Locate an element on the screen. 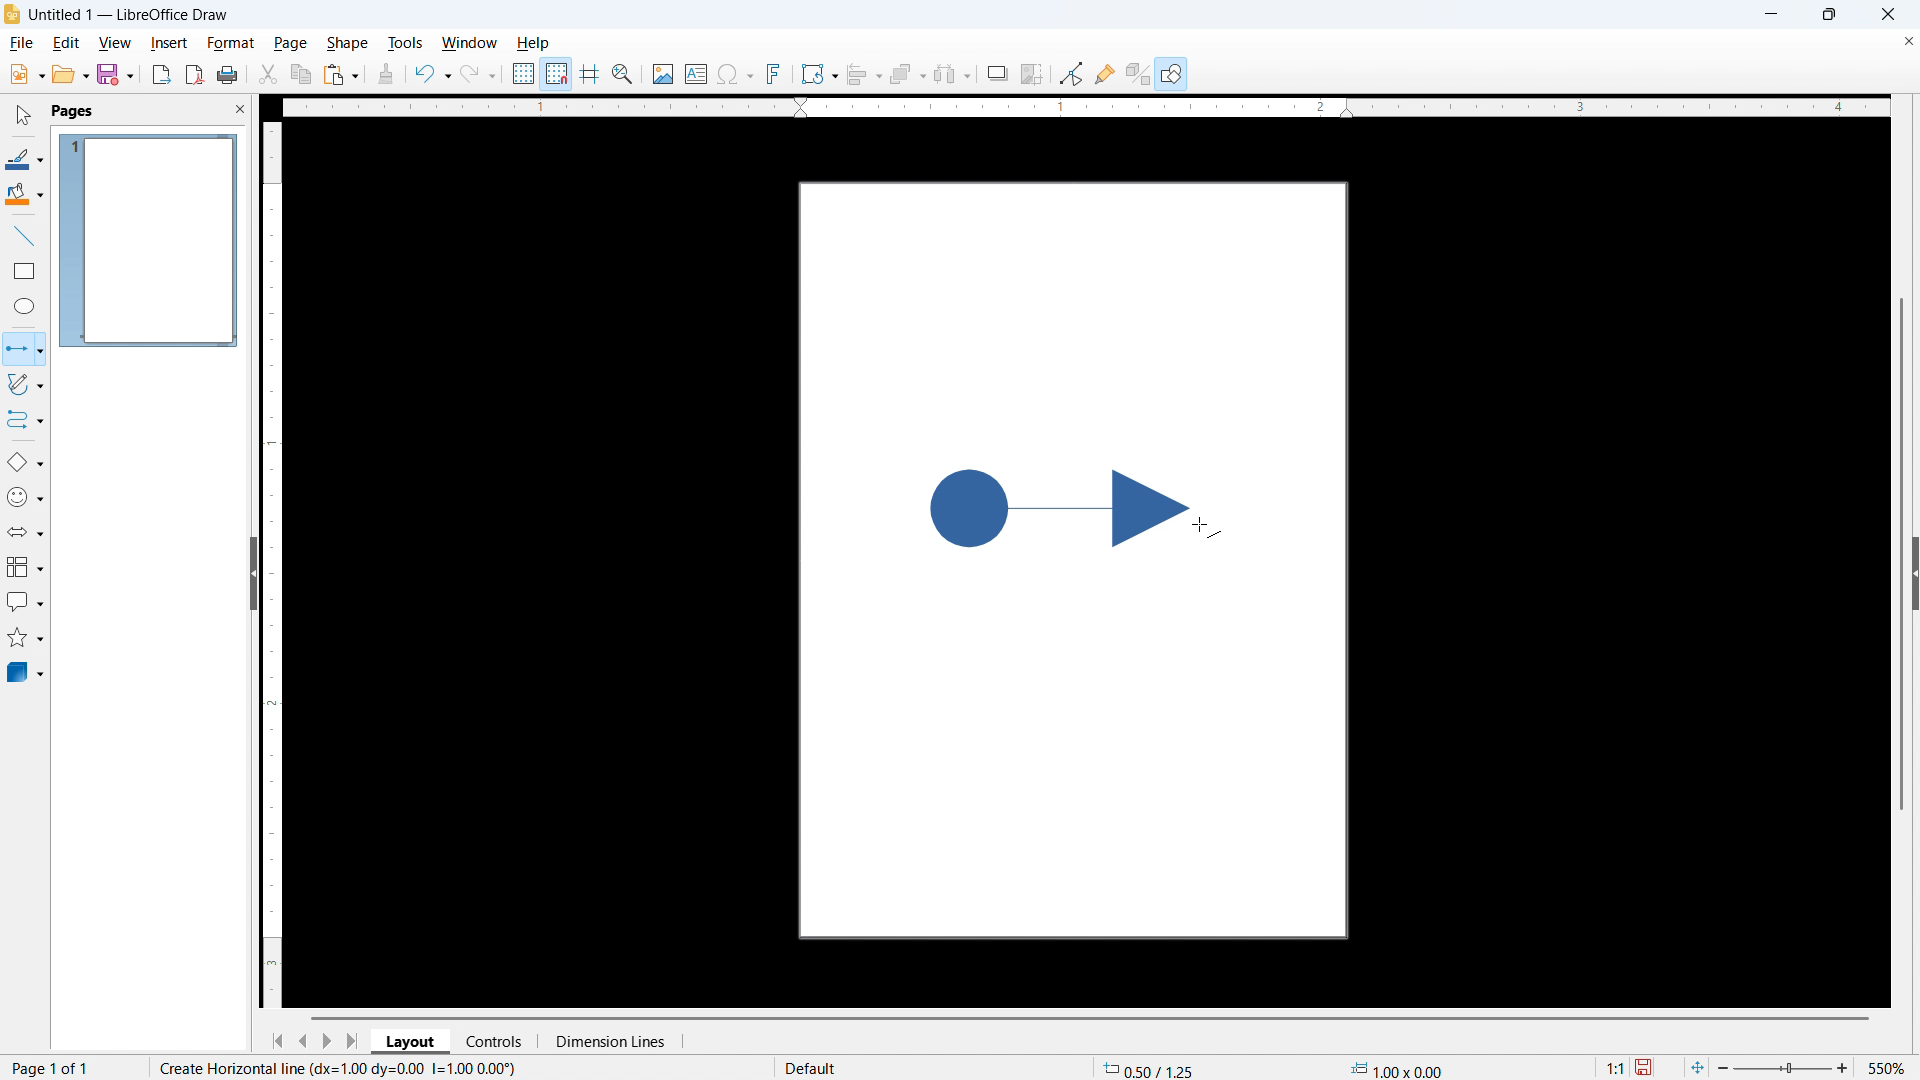  Block arrows  is located at coordinates (26, 533).